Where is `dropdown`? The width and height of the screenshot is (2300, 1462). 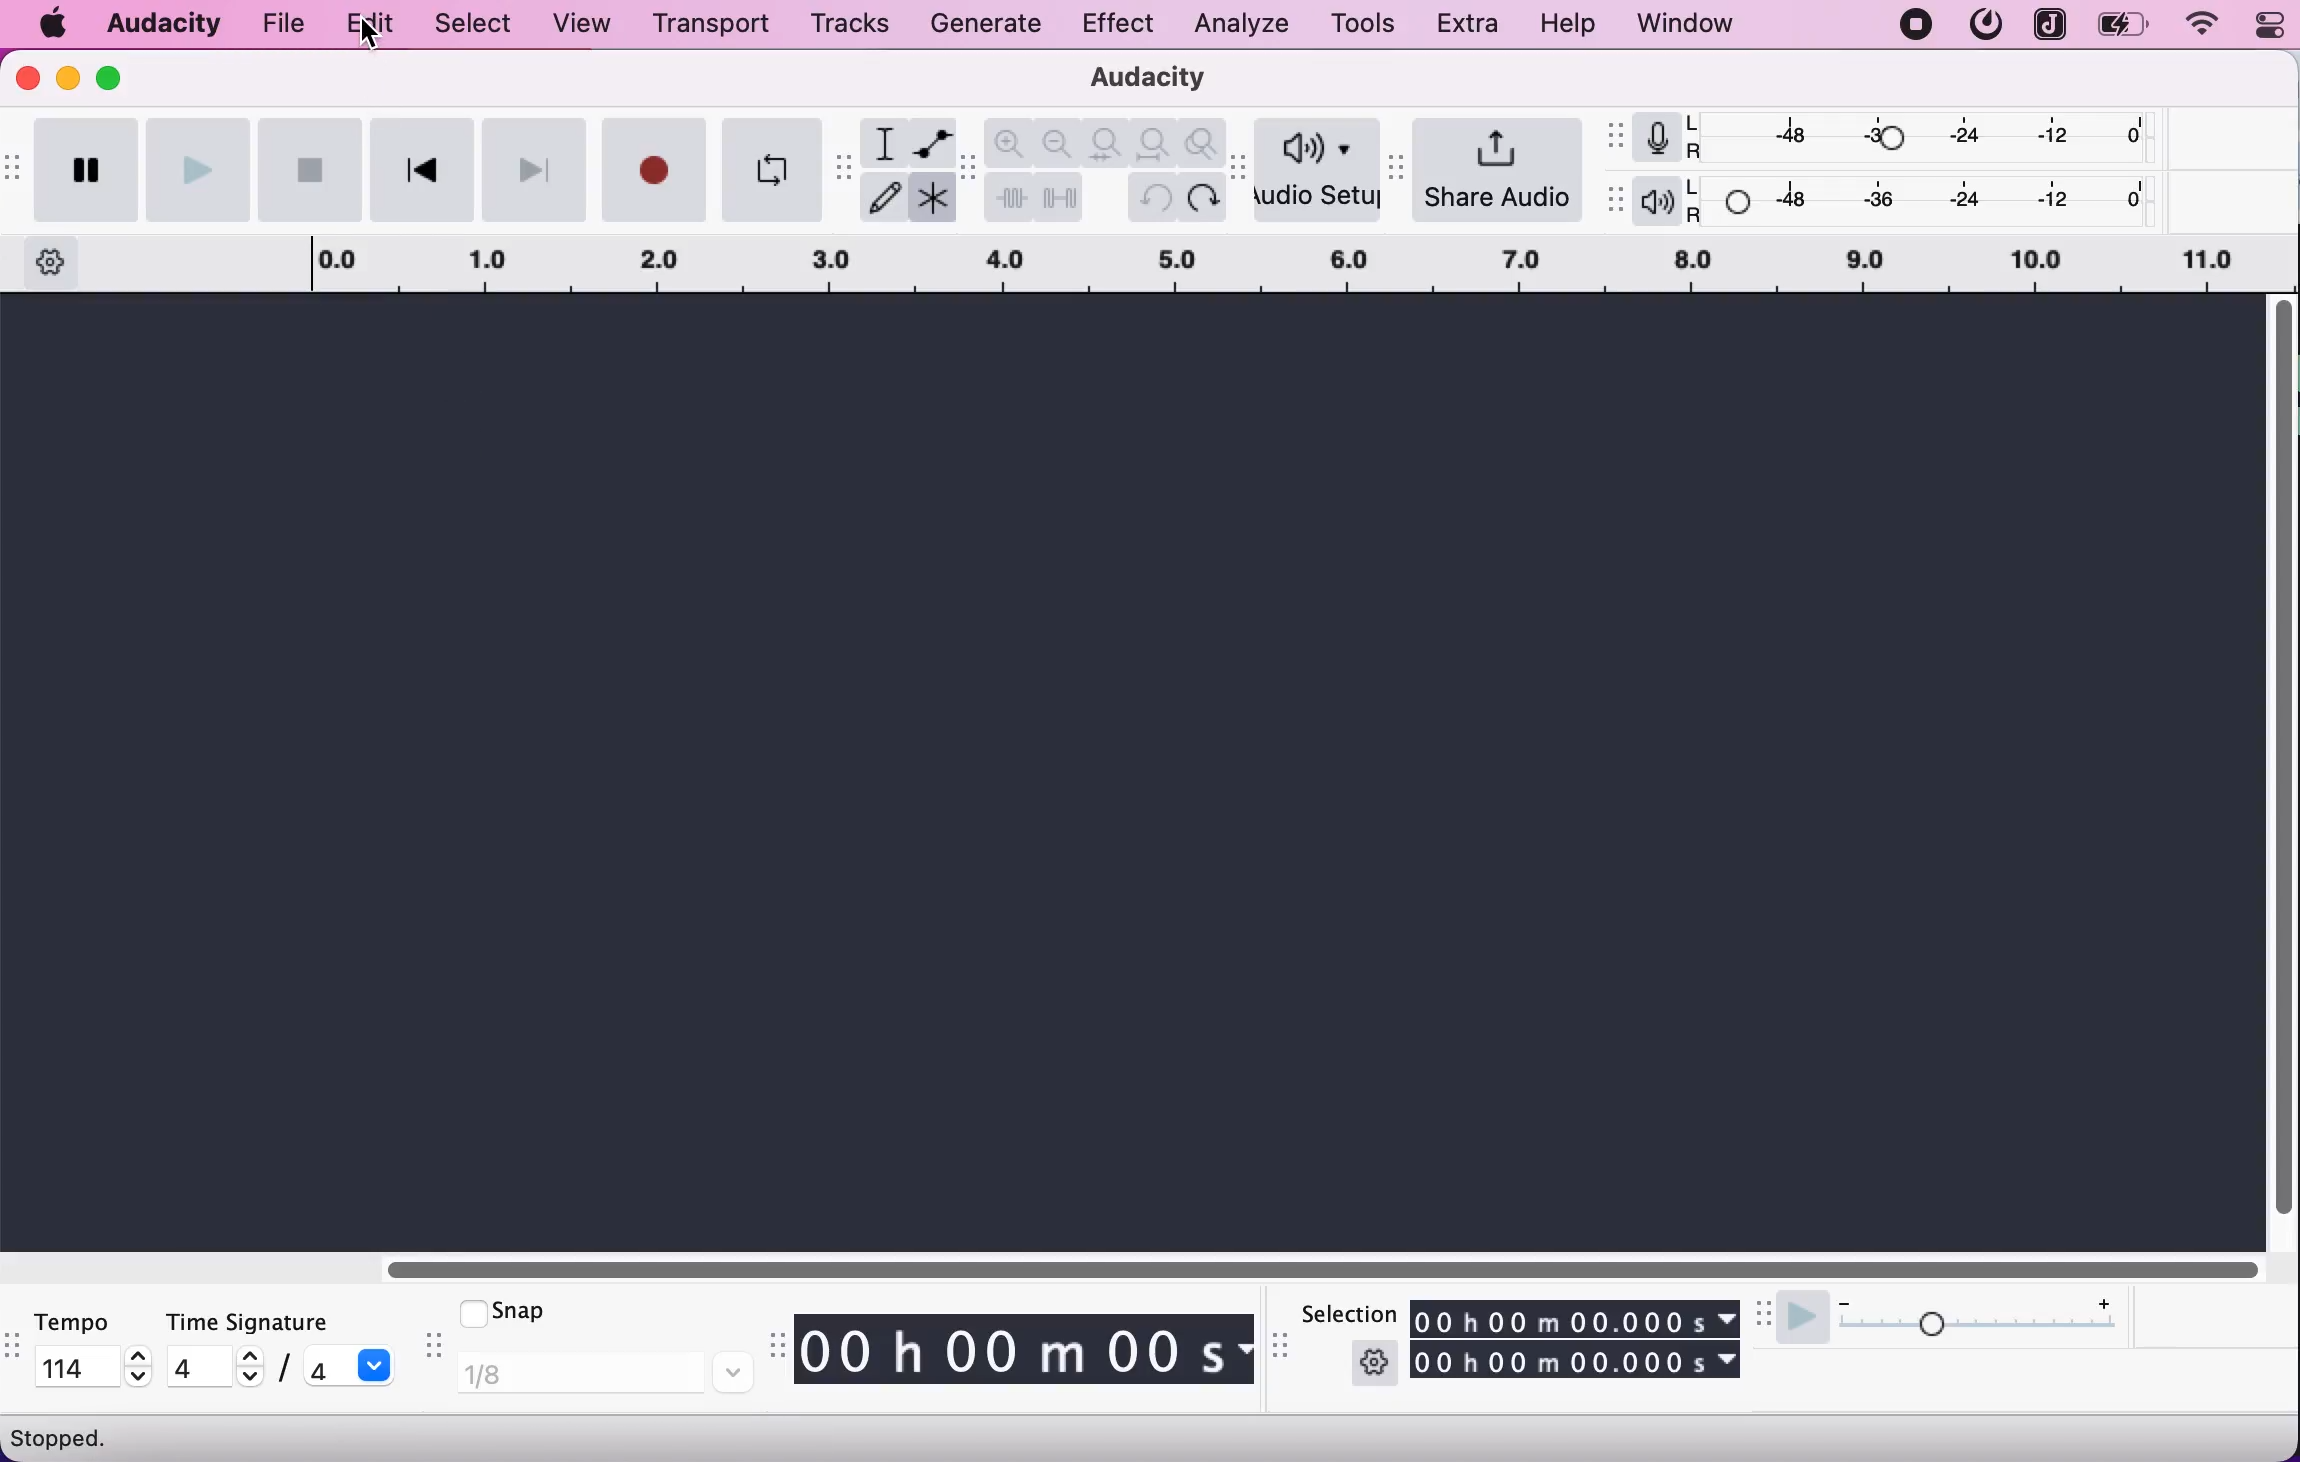
dropdown is located at coordinates (378, 1365).